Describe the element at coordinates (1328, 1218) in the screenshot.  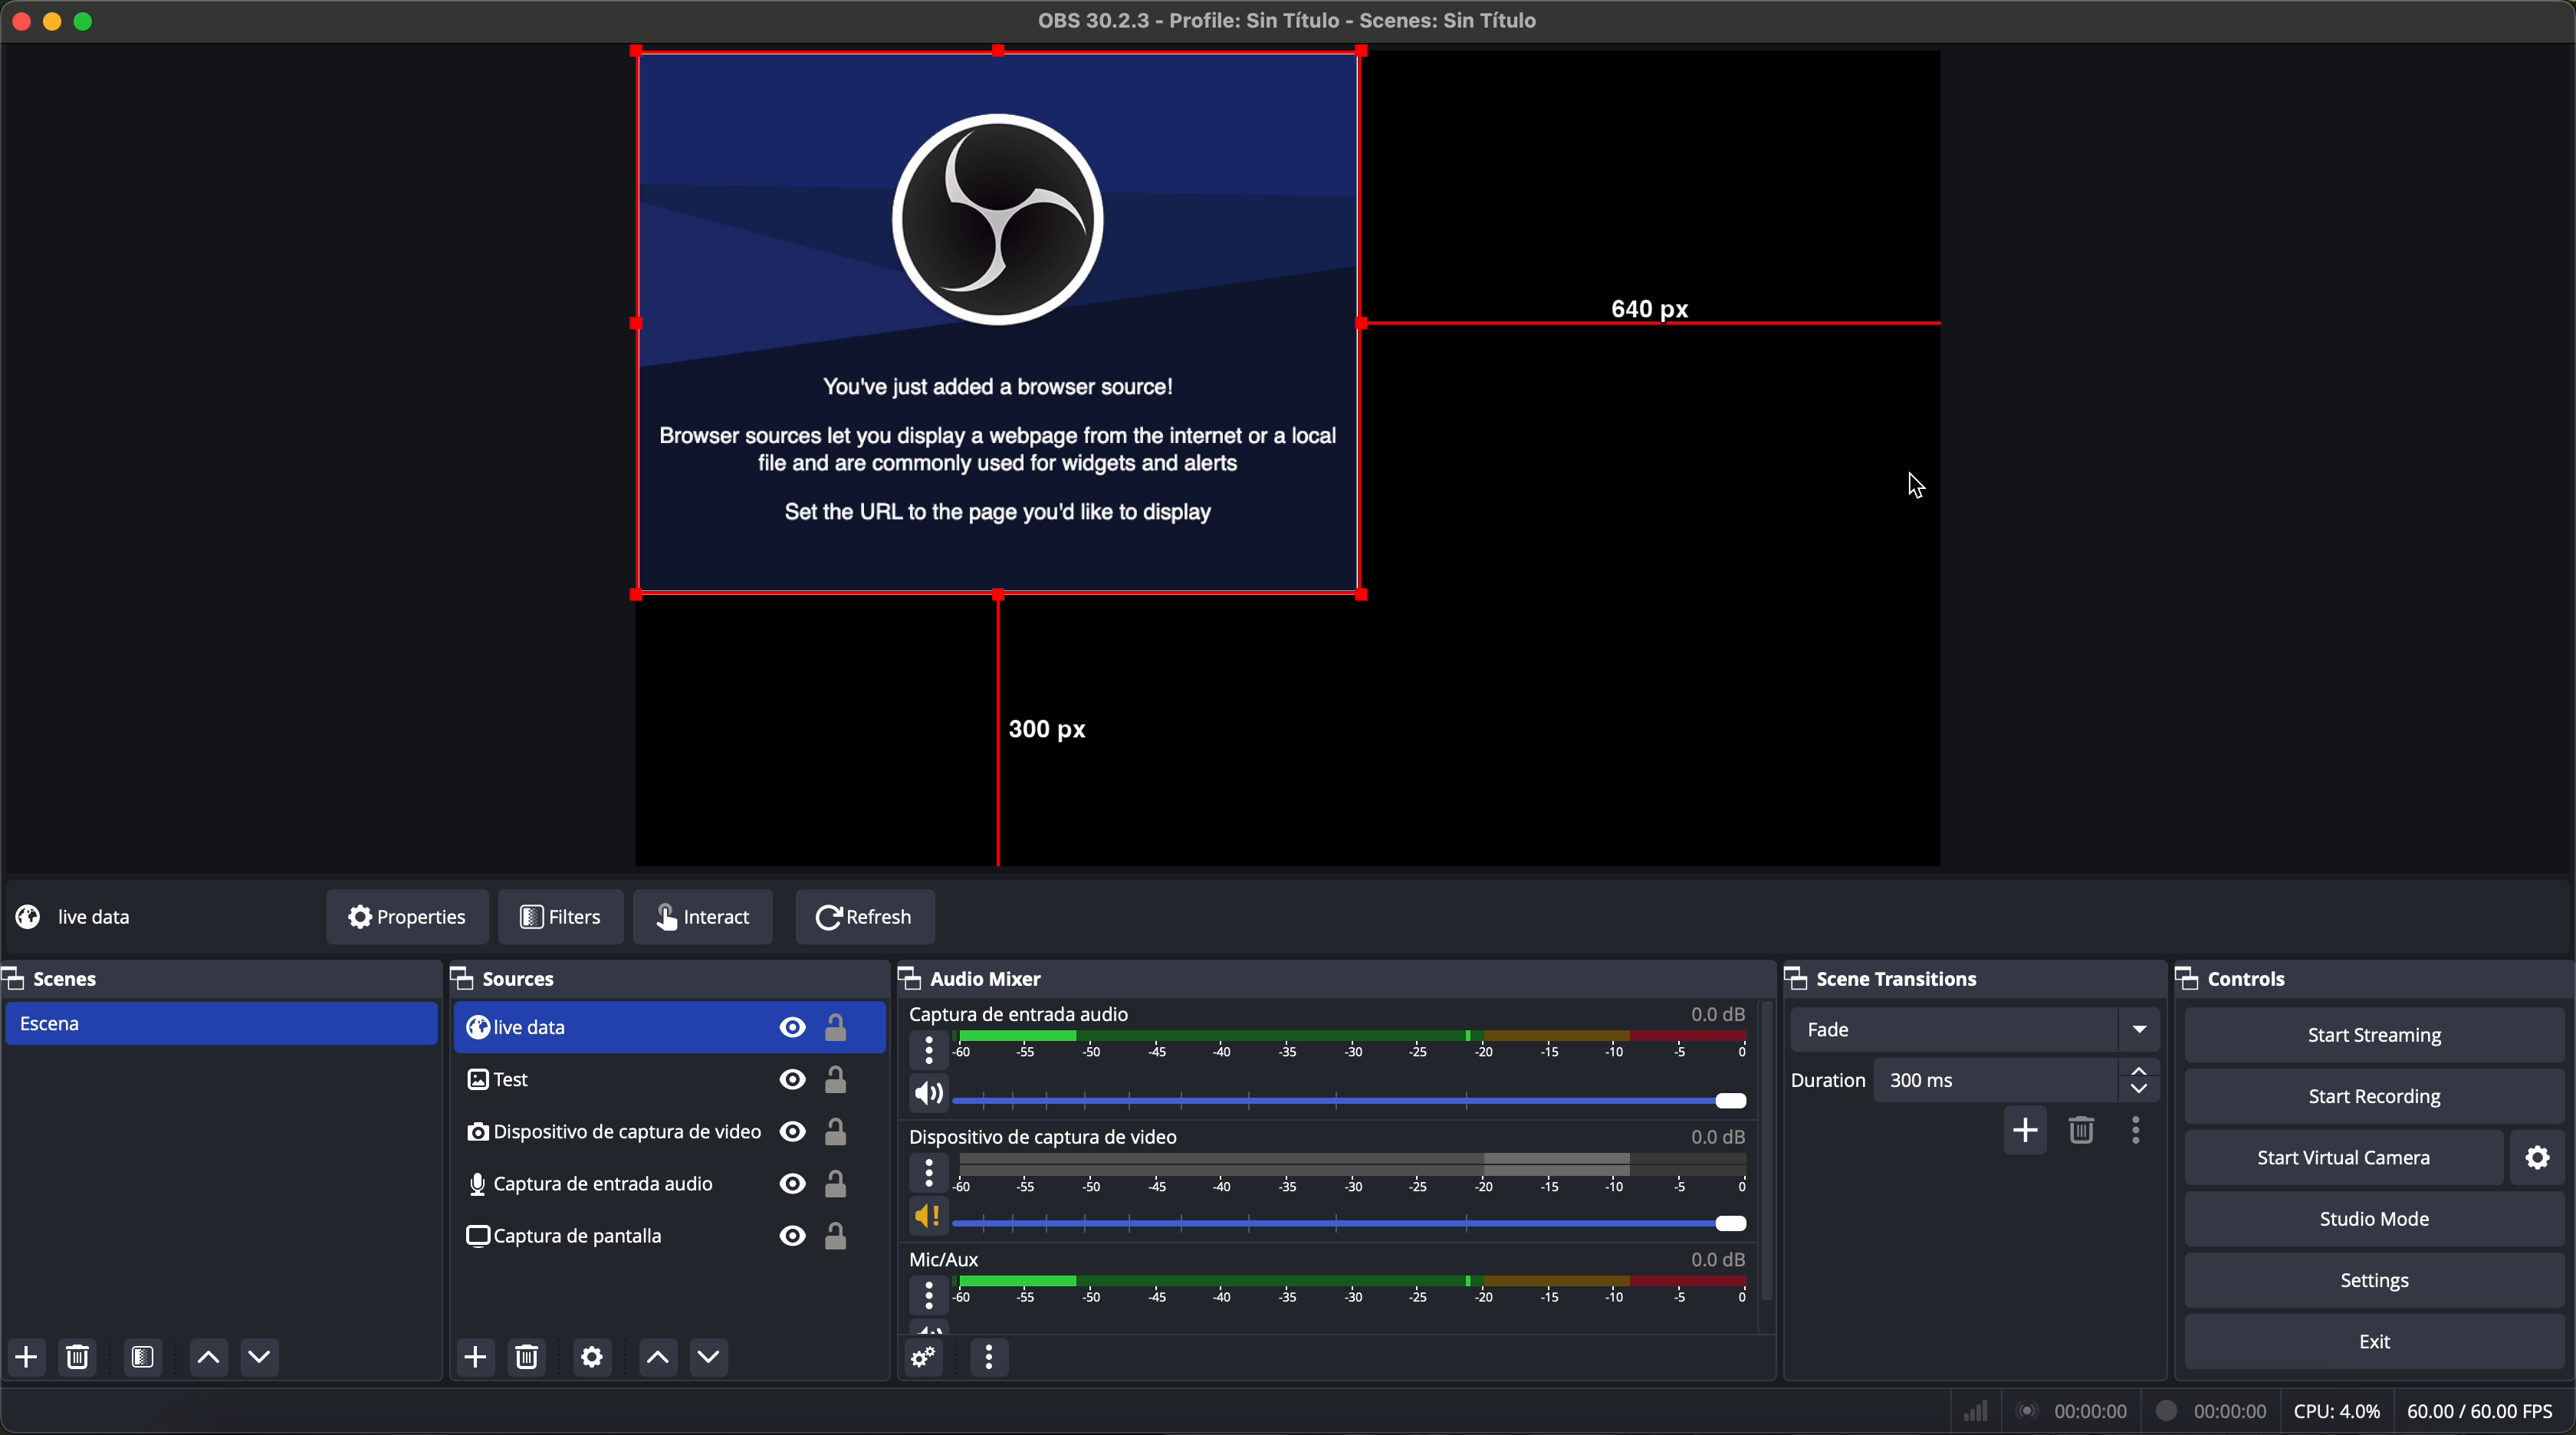
I see `vol` at that location.